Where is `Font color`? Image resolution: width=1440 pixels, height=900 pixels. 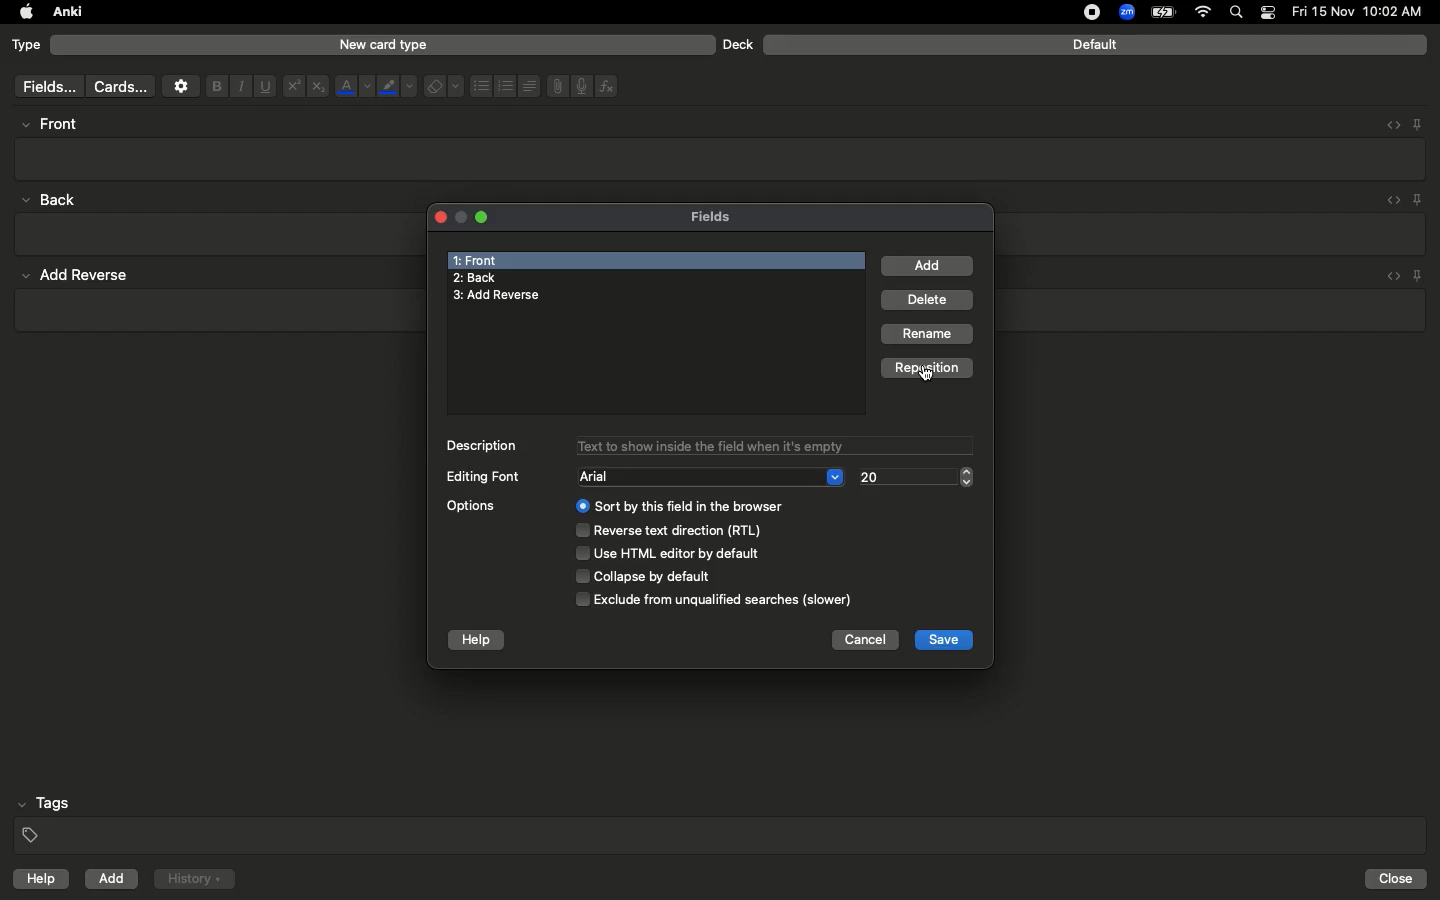 Font color is located at coordinates (353, 86).